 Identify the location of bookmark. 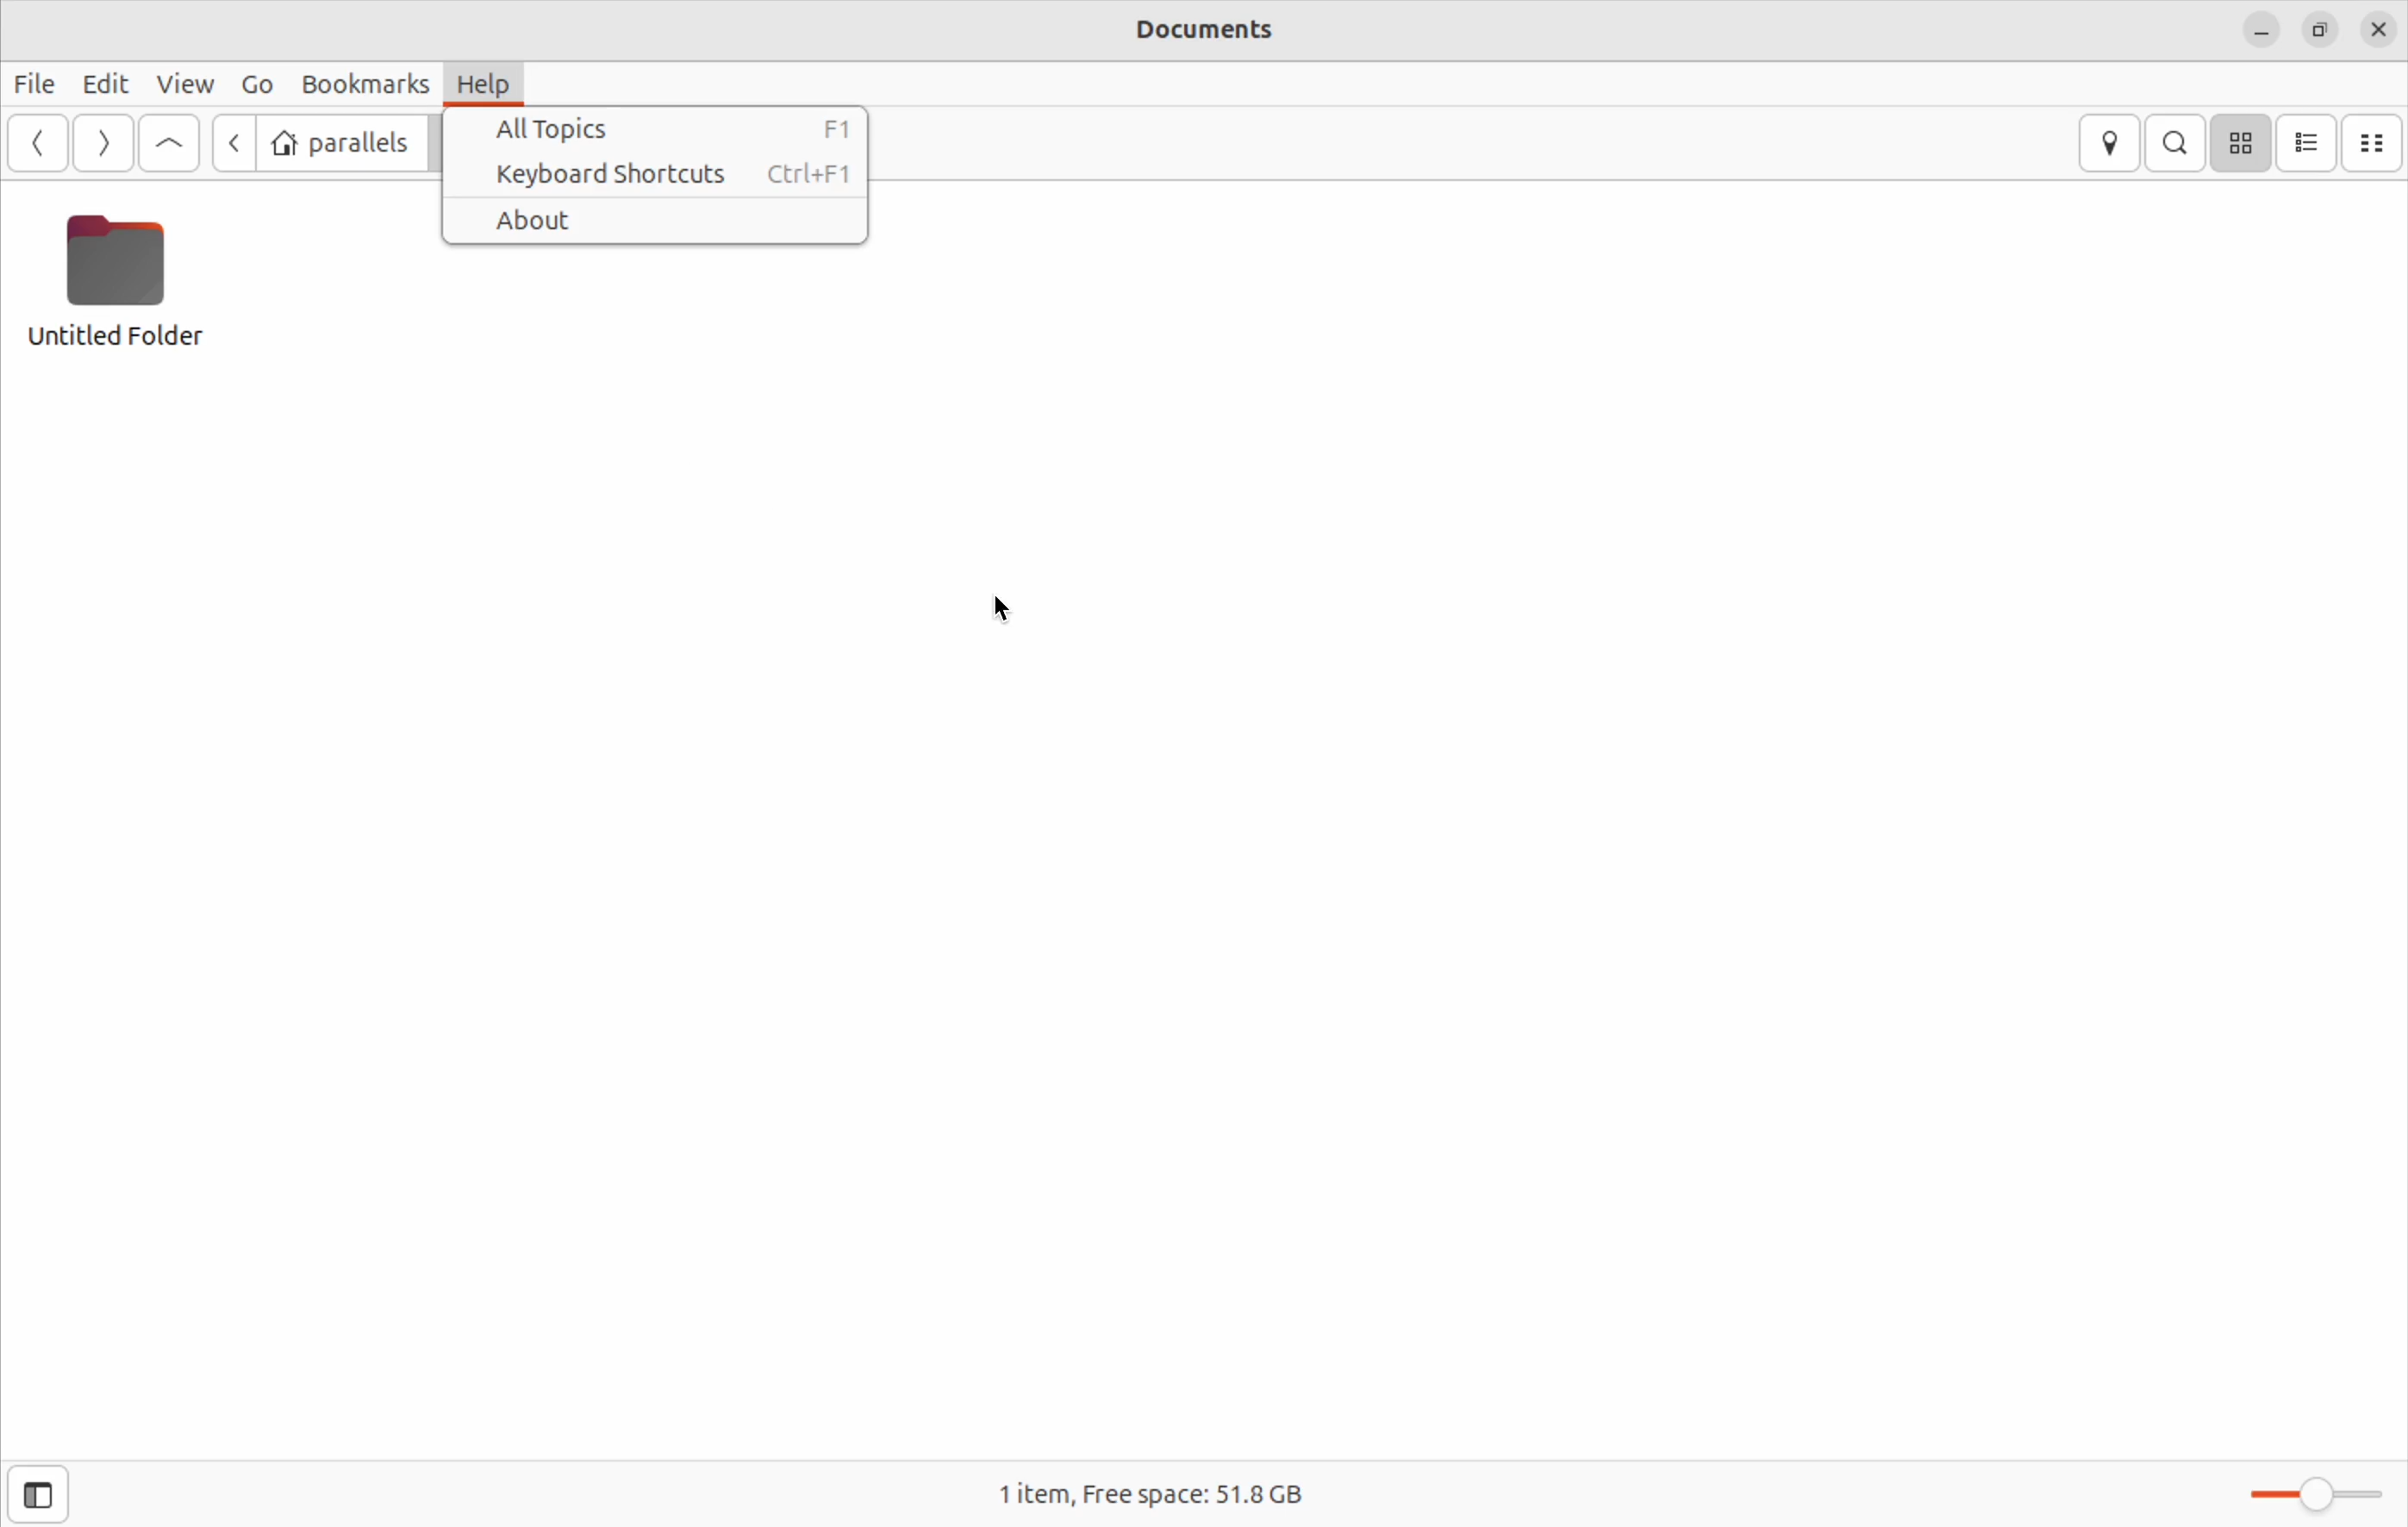
(365, 83).